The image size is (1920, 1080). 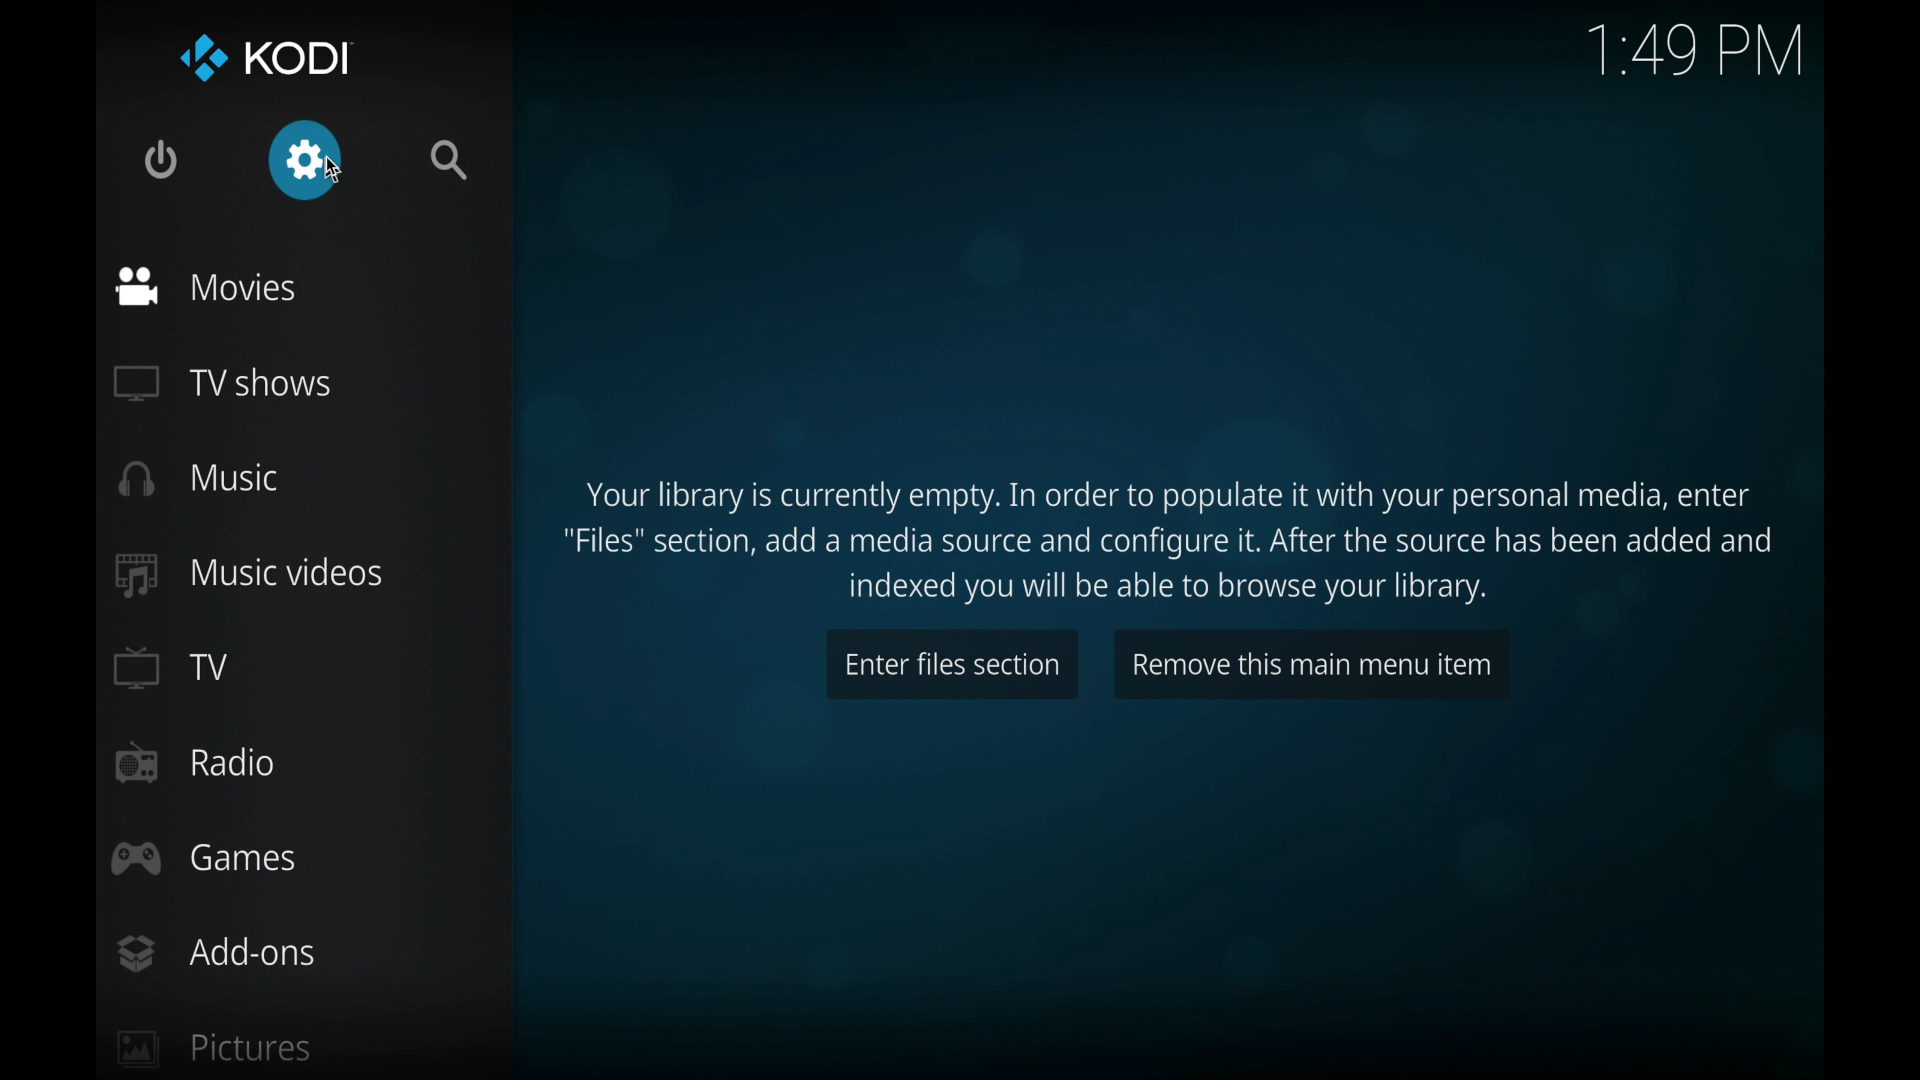 I want to click on TV, so click(x=168, y=667).